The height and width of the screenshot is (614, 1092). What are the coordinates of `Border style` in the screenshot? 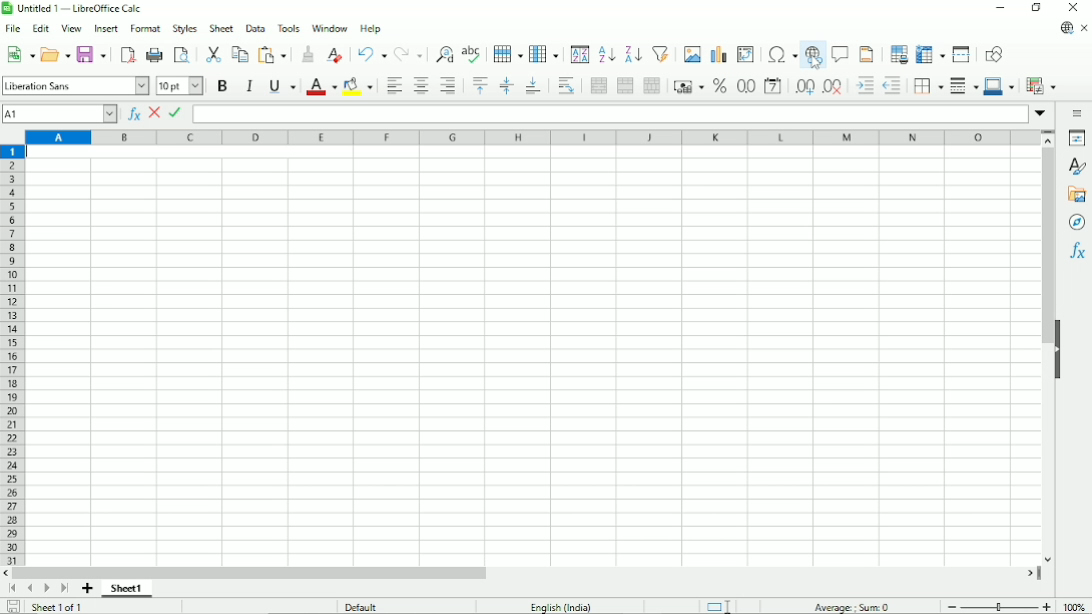 It's located at (964, 86).